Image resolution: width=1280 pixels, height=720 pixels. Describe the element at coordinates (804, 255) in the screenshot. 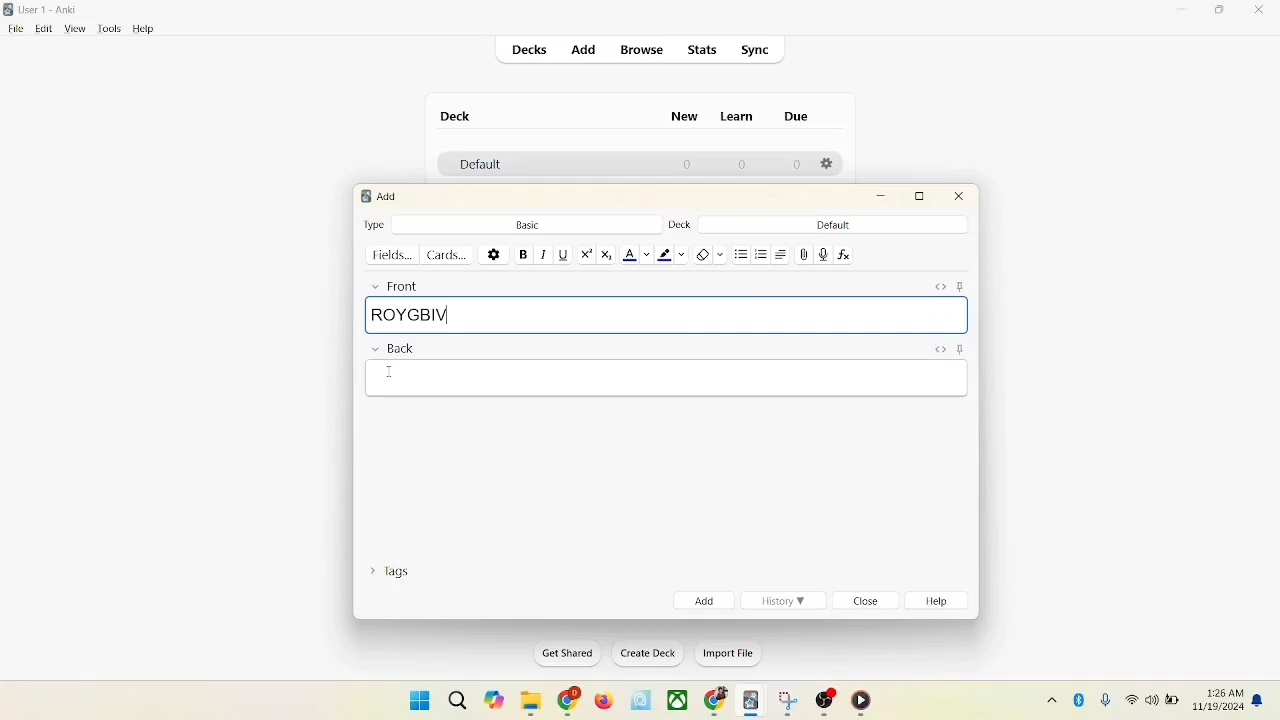

I see `attachment` at that location.